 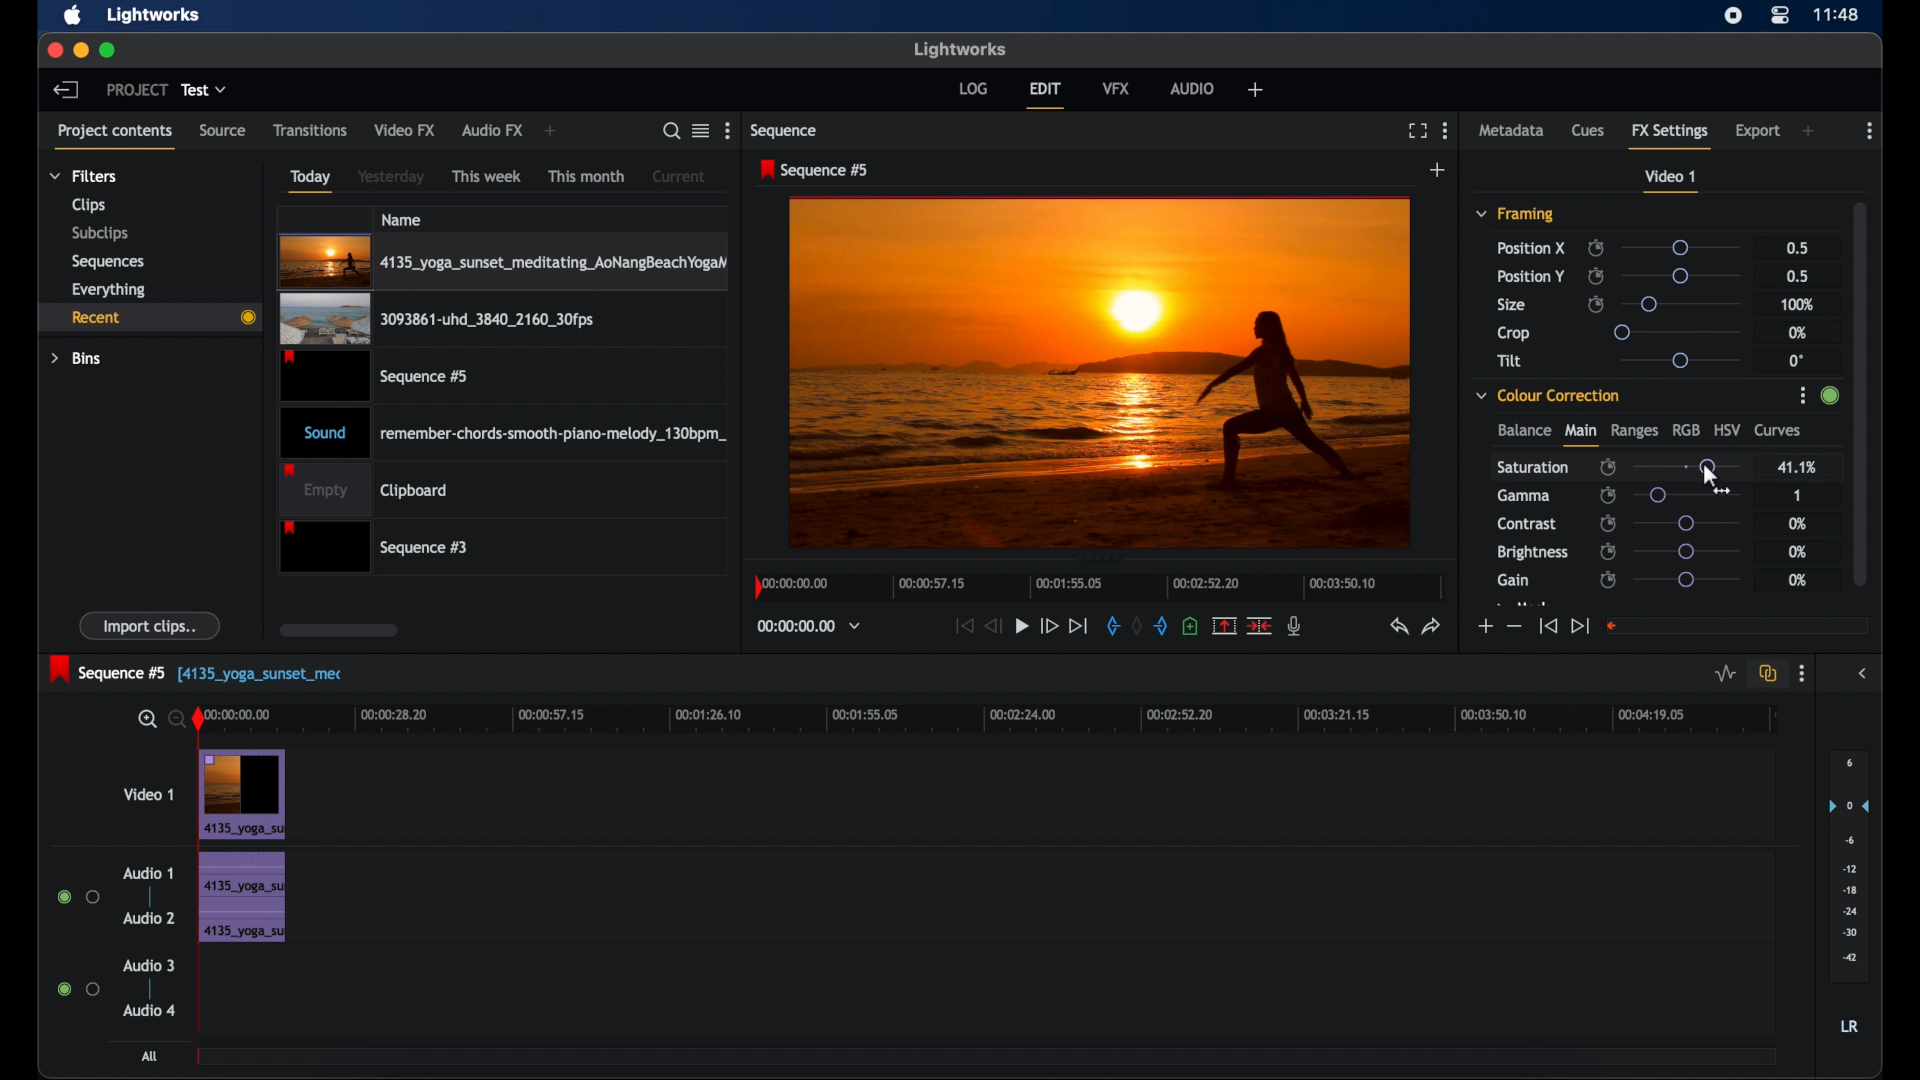 I want to click on radio buttons, so click(x=79, y=897).